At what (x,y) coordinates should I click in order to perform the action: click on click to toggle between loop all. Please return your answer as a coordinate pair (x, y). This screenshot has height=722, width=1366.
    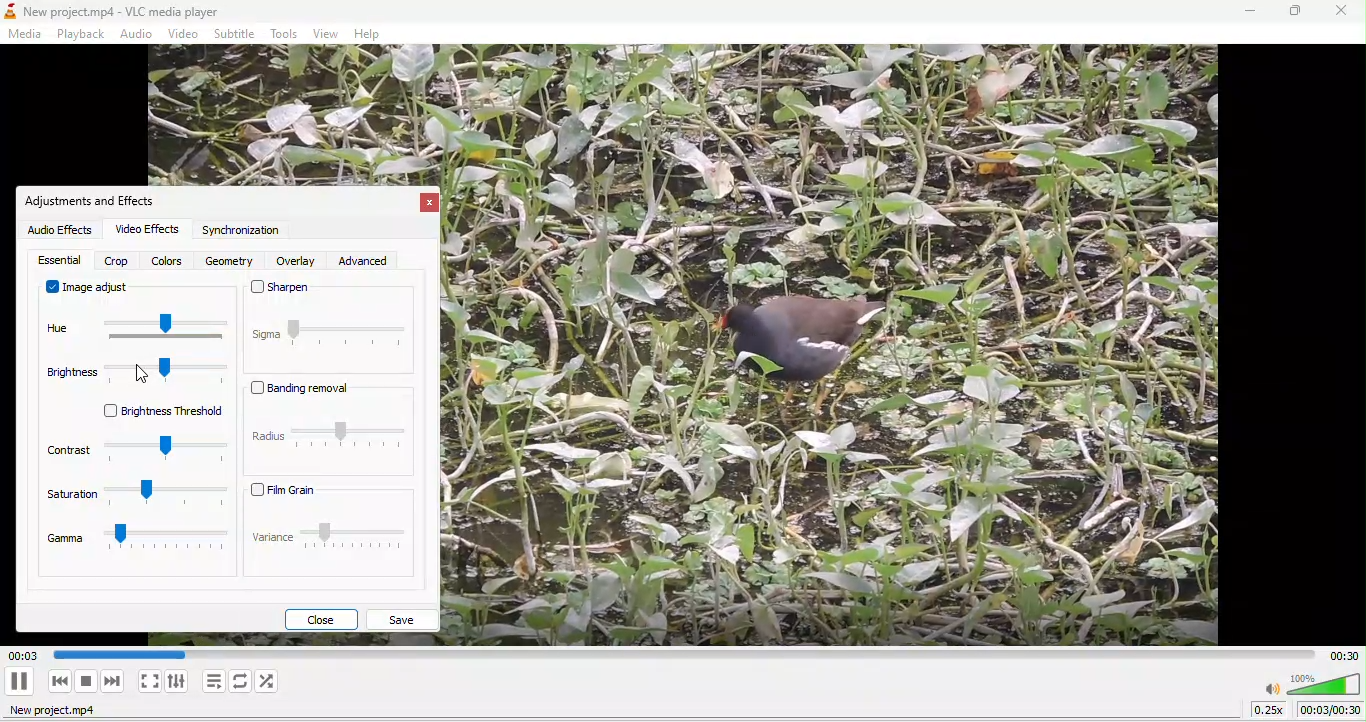
    Looking at the image, I should click on (240, 682).